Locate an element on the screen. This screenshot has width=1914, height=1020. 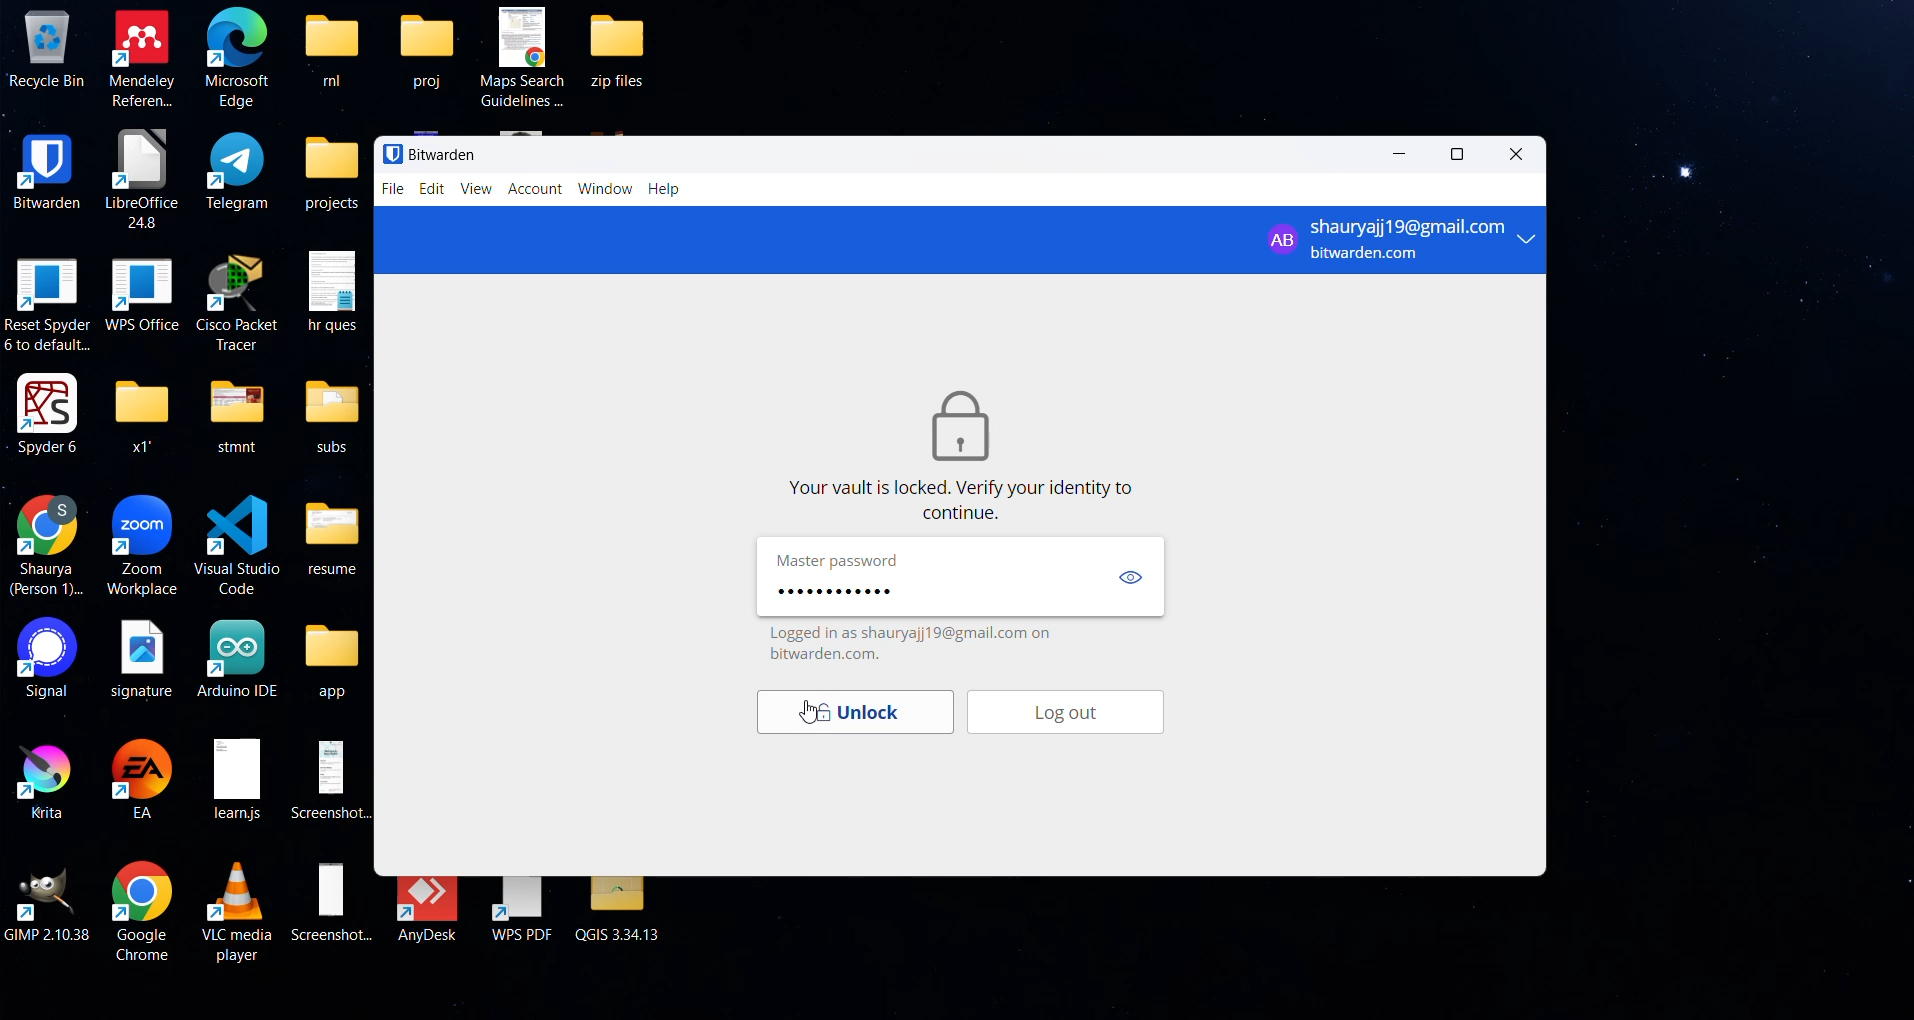
password typing box is located at coordinates (928, 591).